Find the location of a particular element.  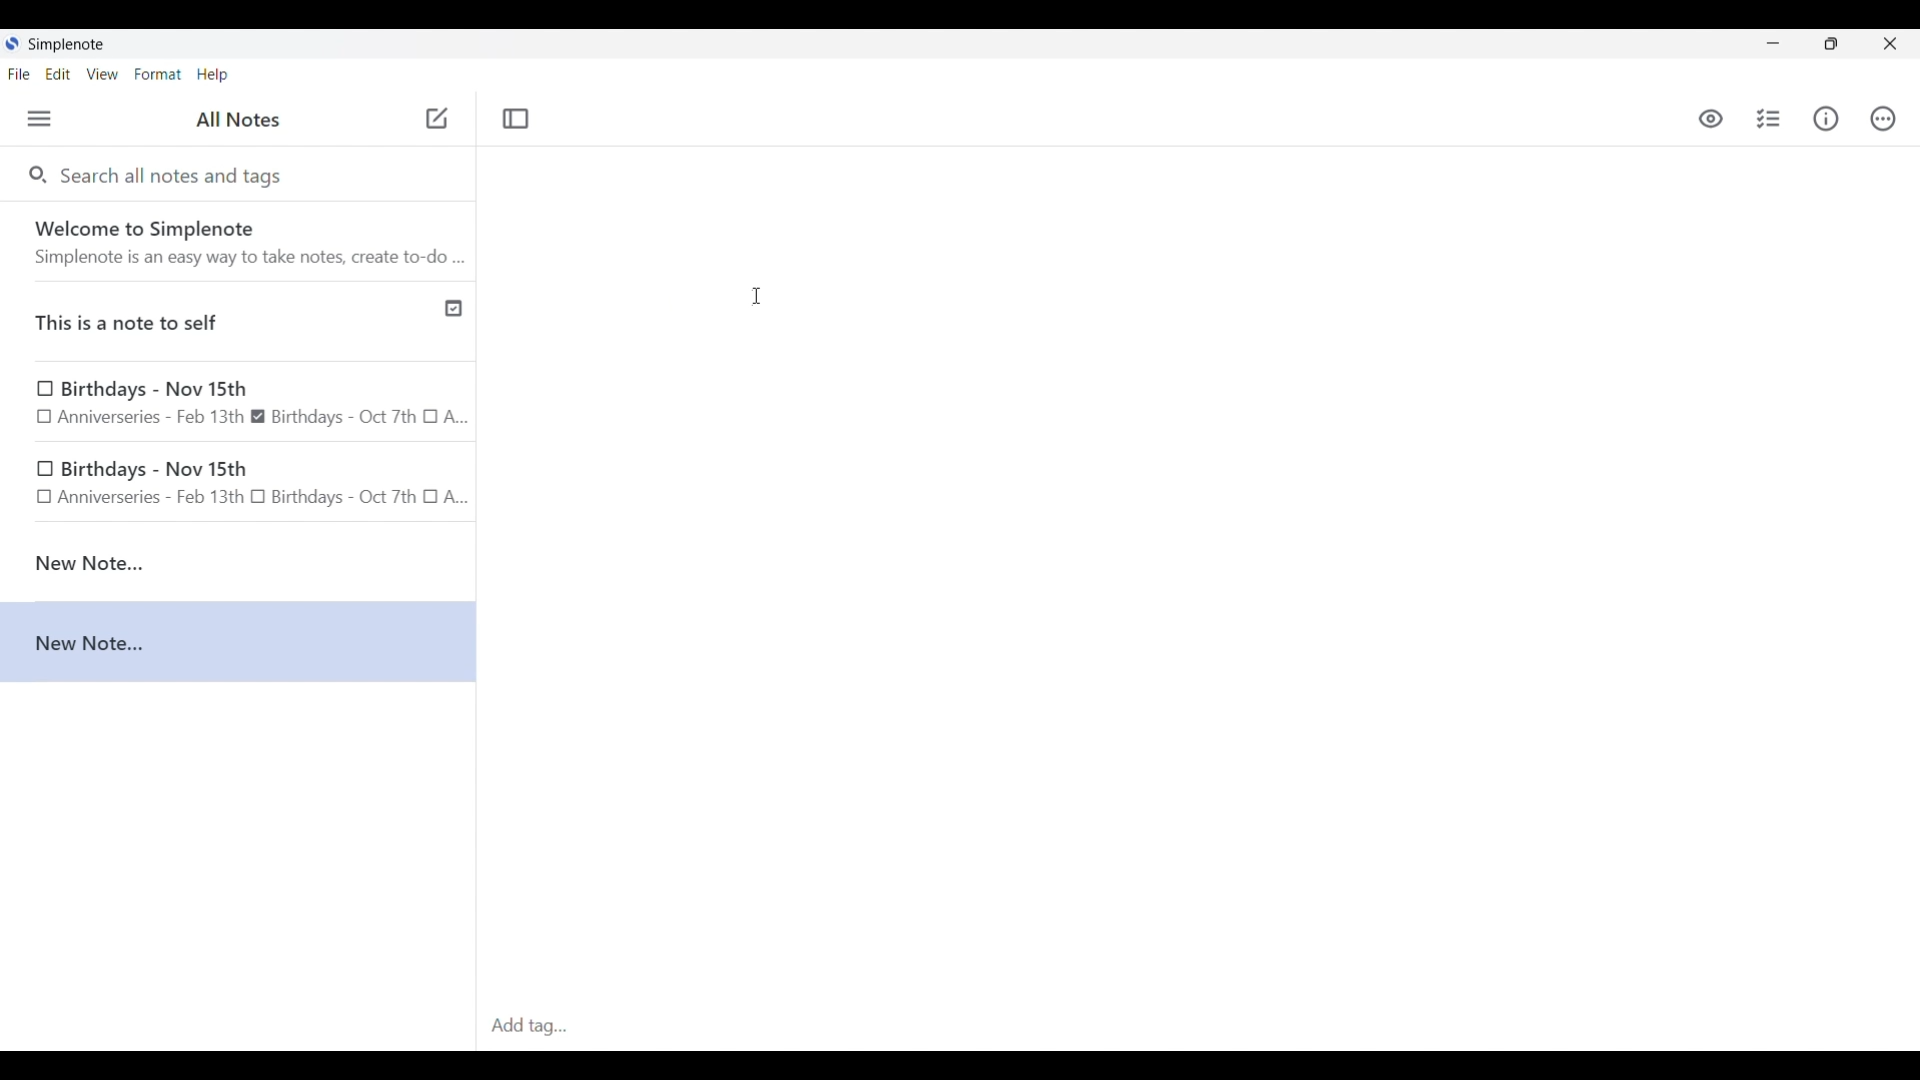

Toggle focus mode is located at coordinates (515, 119).